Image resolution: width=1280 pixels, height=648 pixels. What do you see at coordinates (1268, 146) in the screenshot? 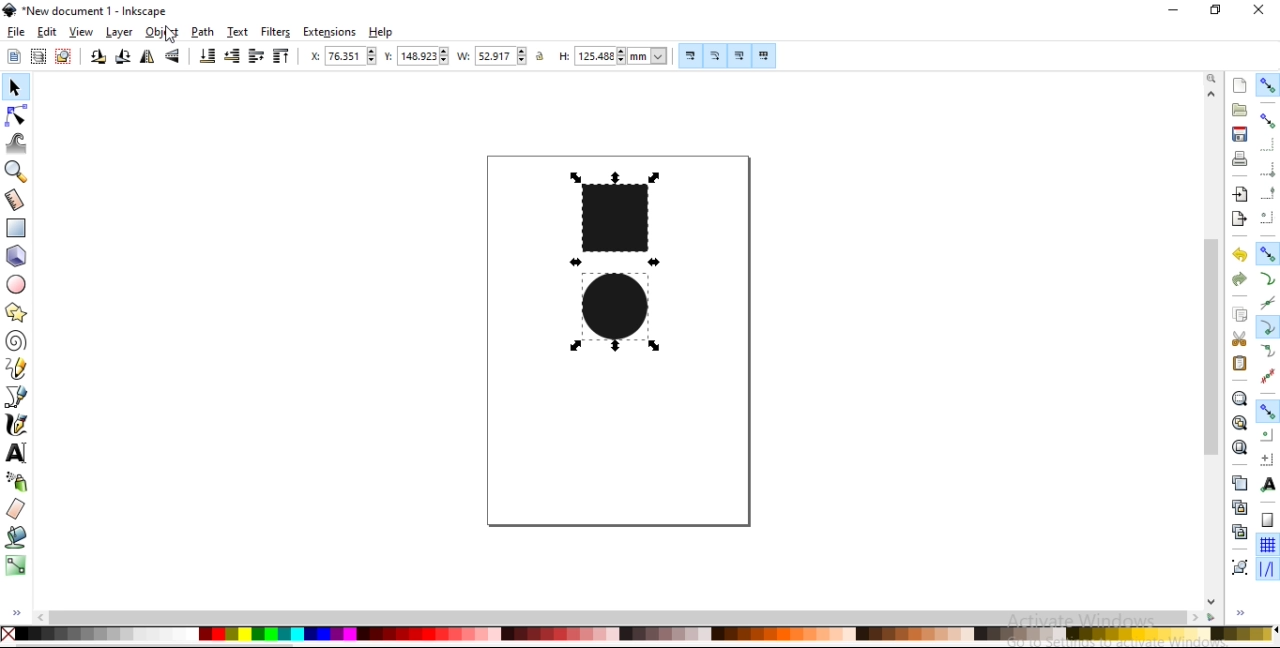
I see `snap to edges of bounding box` at bounding box center [1268, 146].